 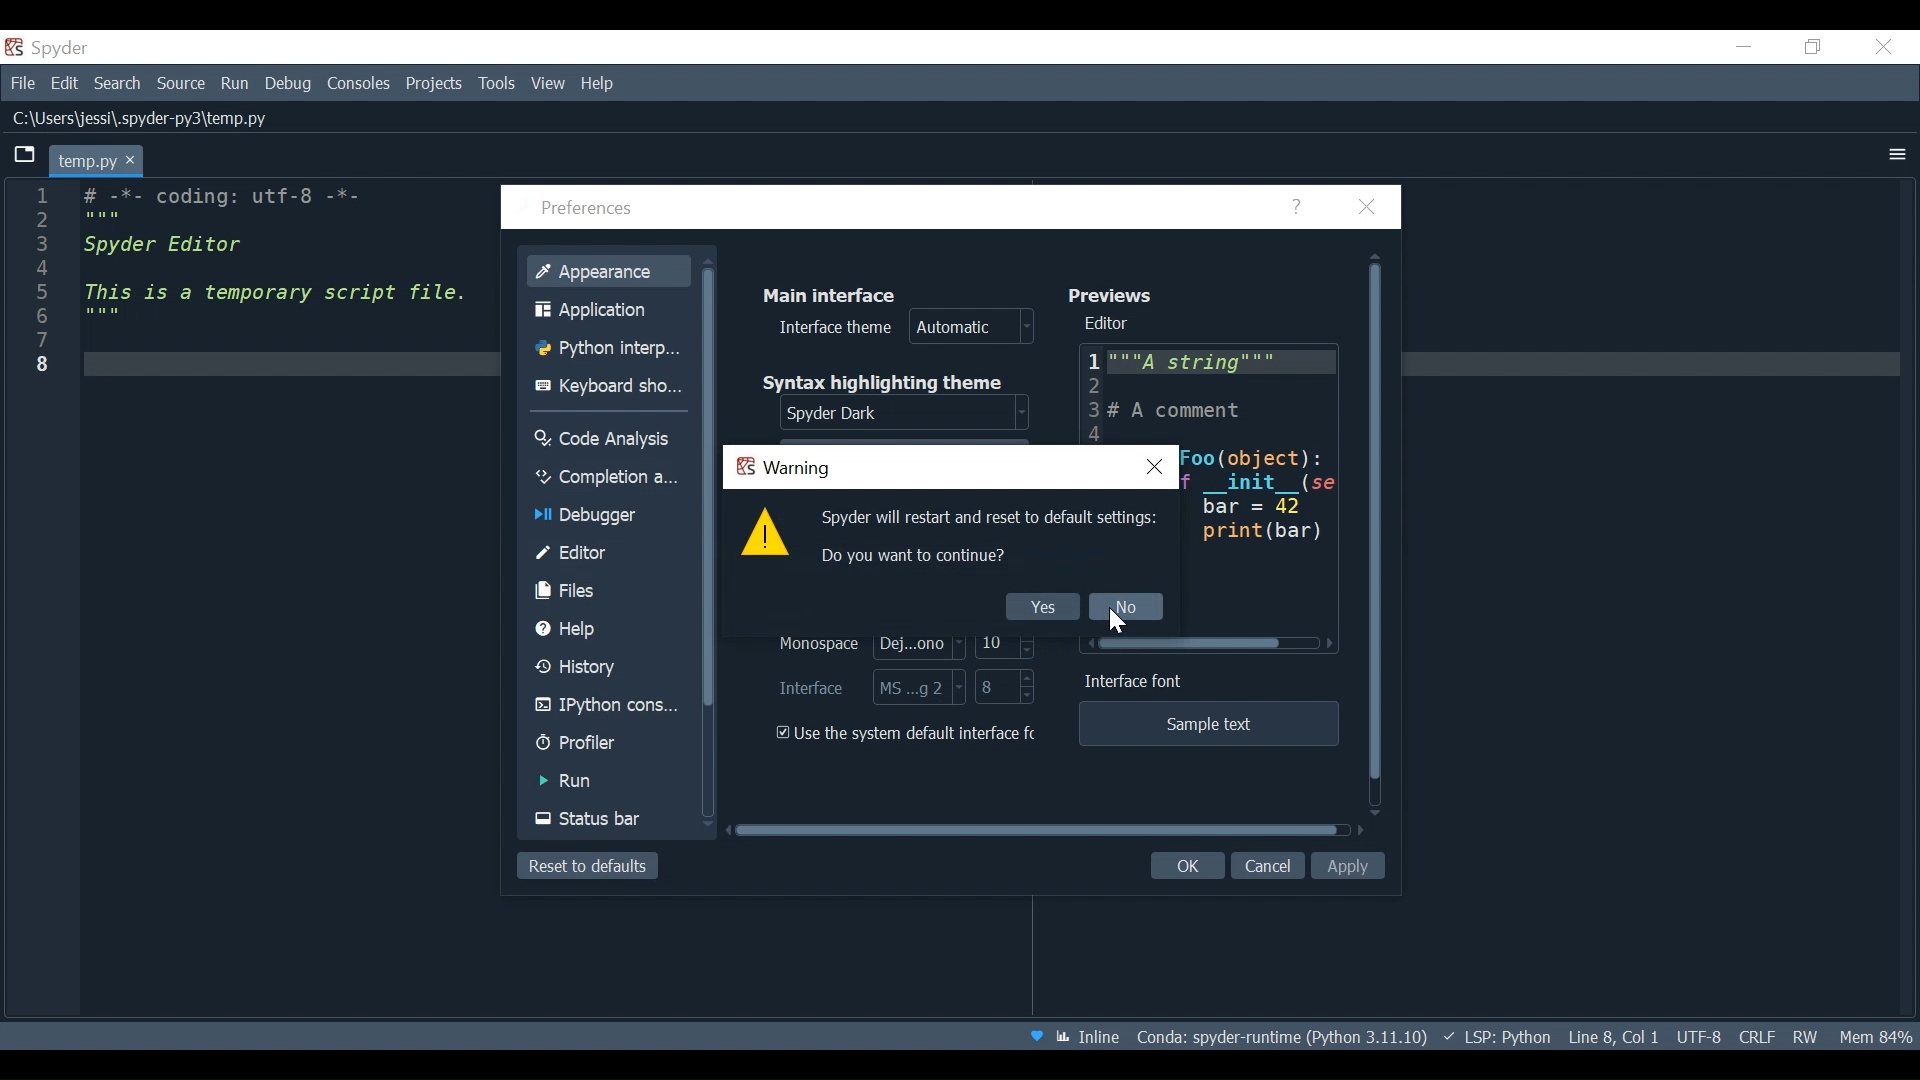 What do you see at coordinates (863, 645) in the screenshot?
I see `Font name` at bounding box center [863, 645].